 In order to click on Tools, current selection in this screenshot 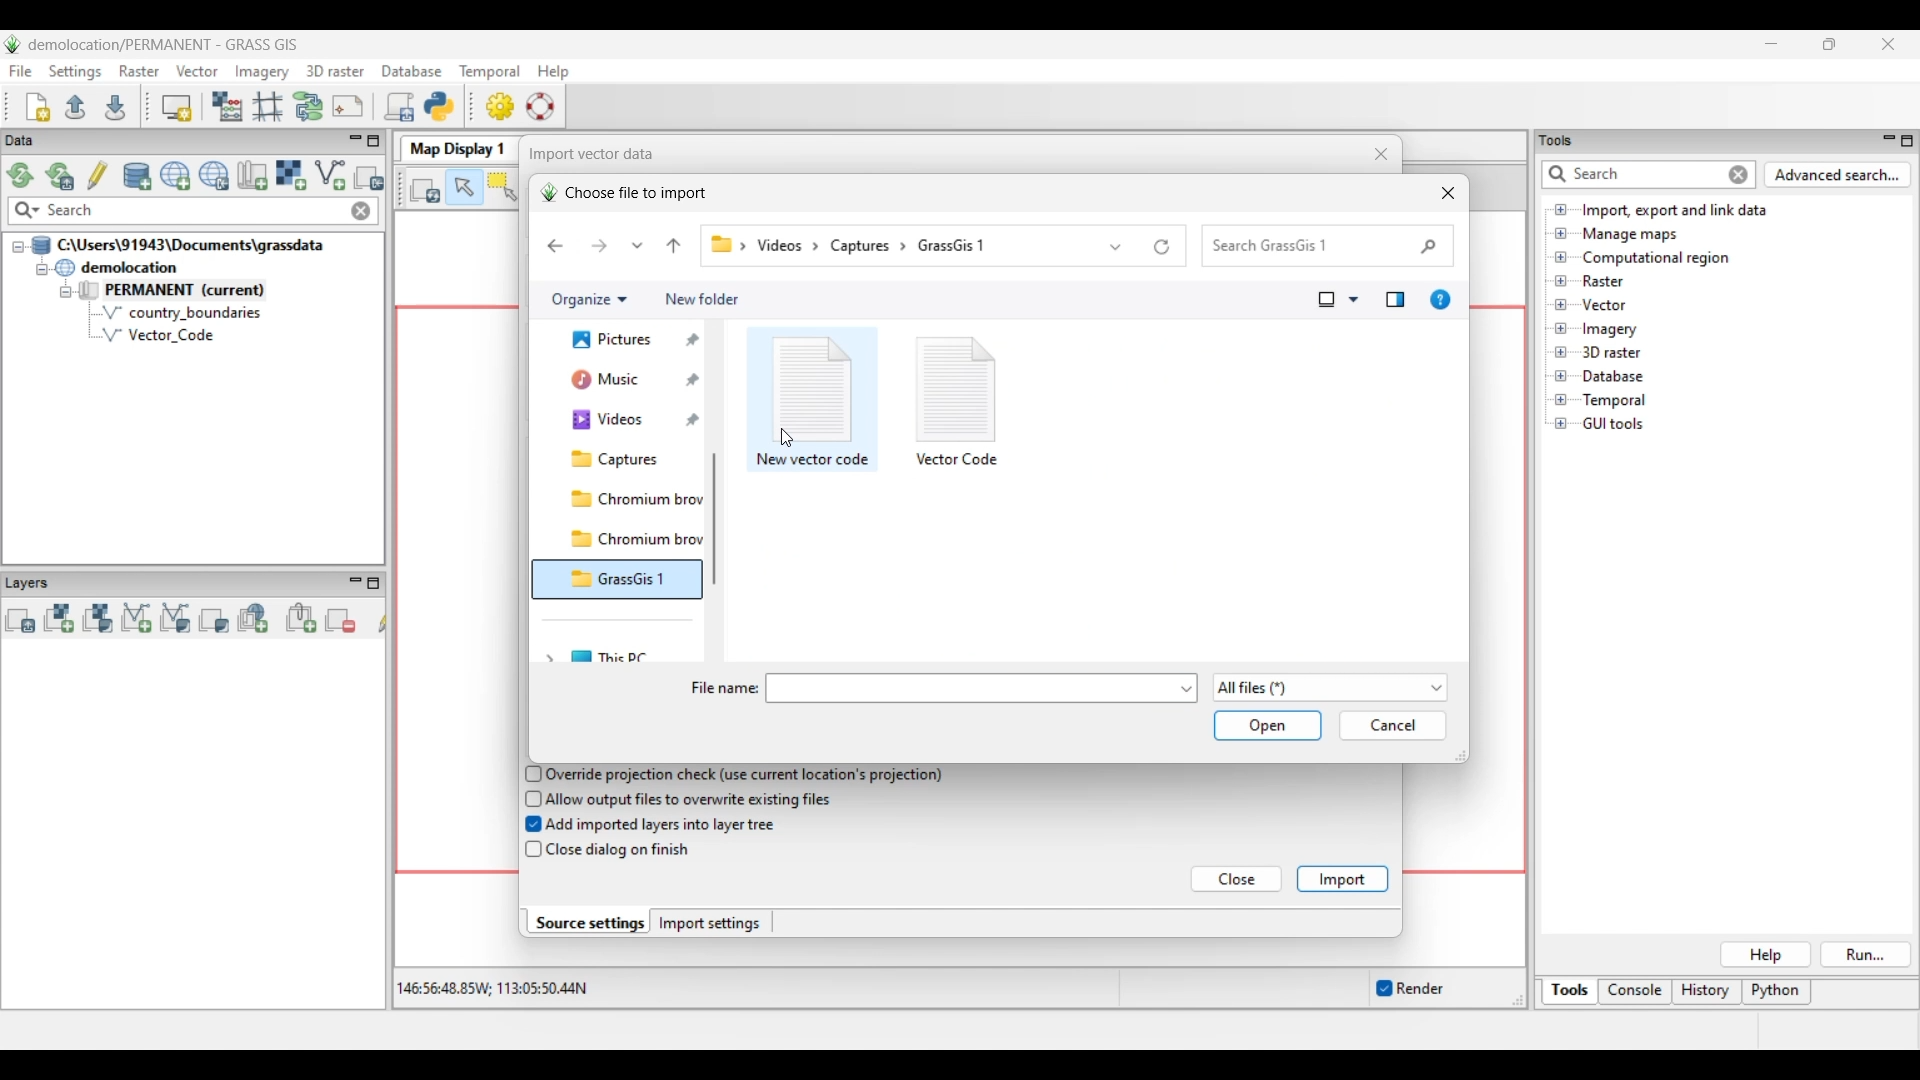, I will do `click(1571, 992)`.